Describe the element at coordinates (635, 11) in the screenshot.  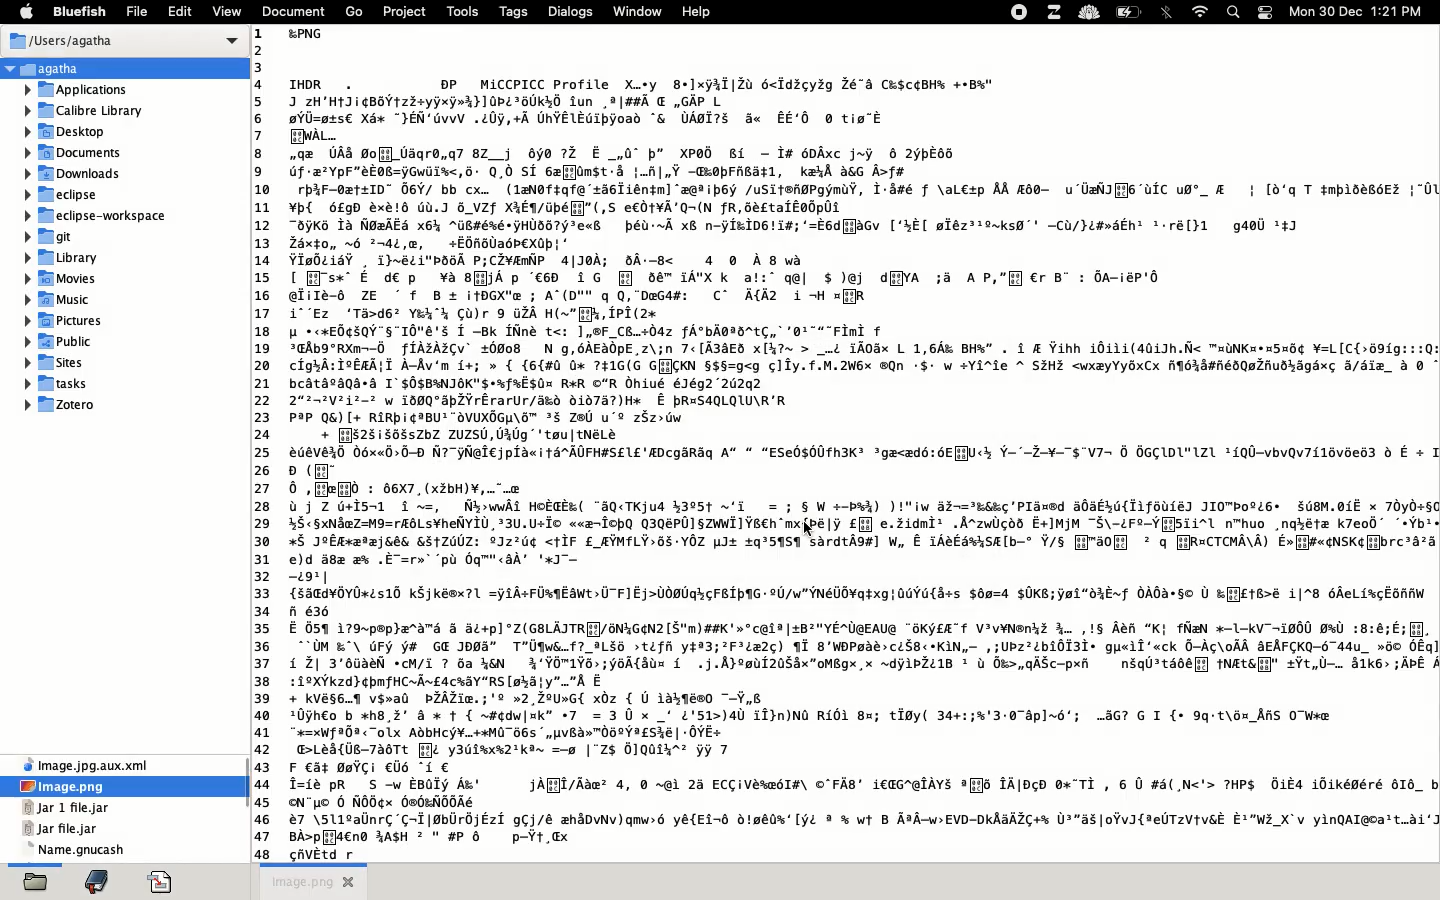
I see `window ` at that location.